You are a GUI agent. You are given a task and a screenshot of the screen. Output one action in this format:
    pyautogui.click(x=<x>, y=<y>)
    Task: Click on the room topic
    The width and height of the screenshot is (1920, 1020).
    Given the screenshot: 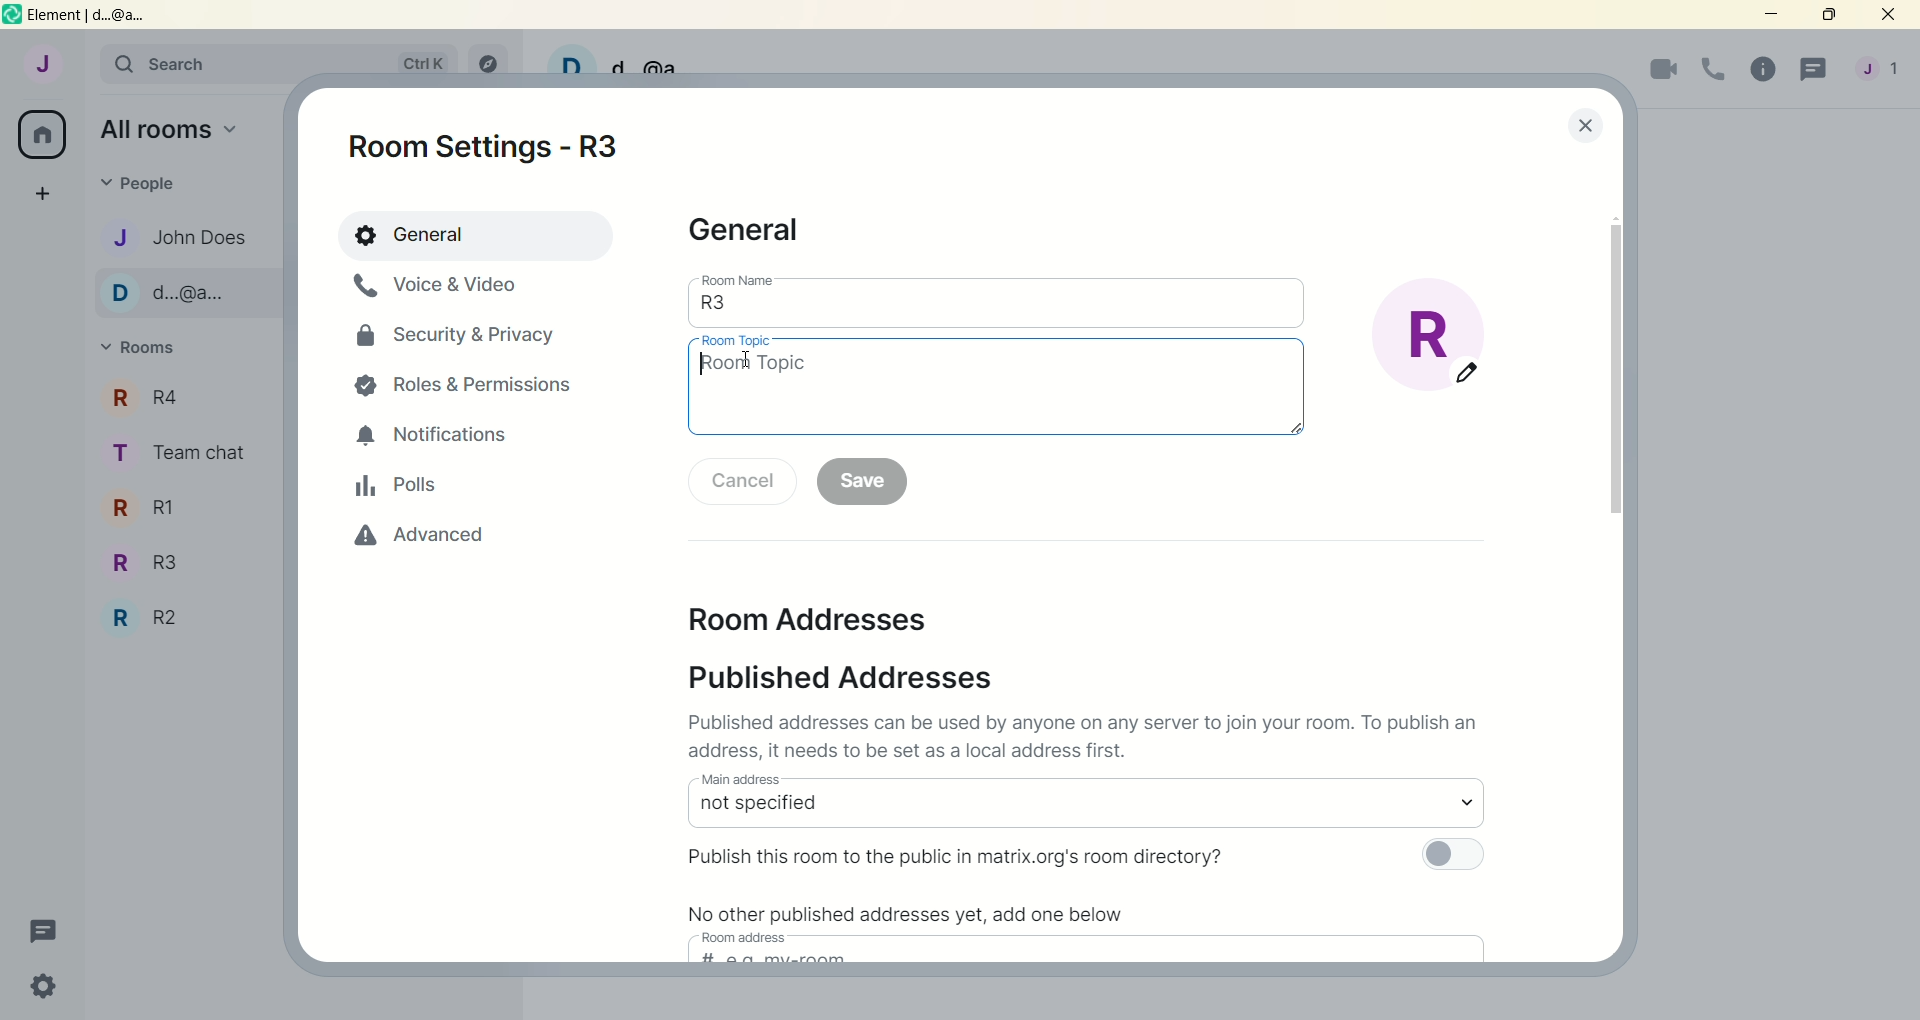 What is the action you would take?
    pyautogui.click(x=734, y=341)
    